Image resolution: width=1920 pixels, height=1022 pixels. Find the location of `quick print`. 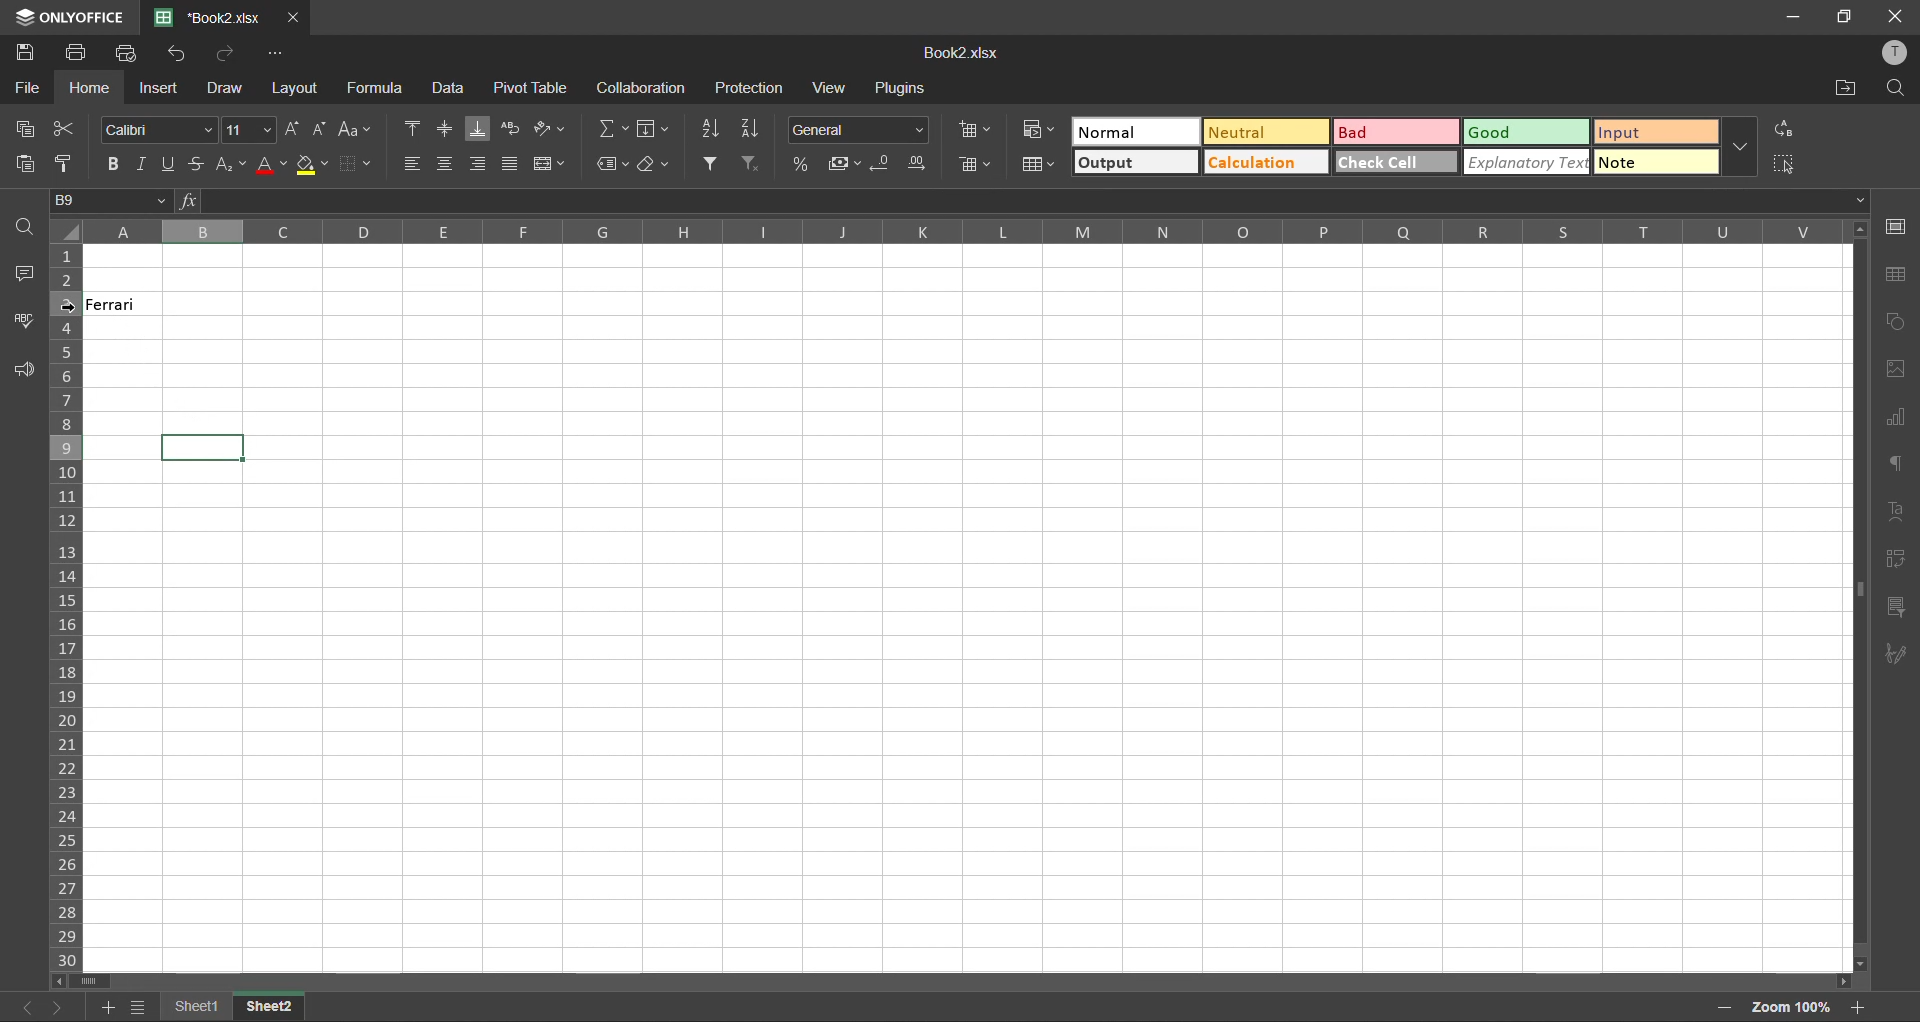

quick print is located at coordinates (128, 53).